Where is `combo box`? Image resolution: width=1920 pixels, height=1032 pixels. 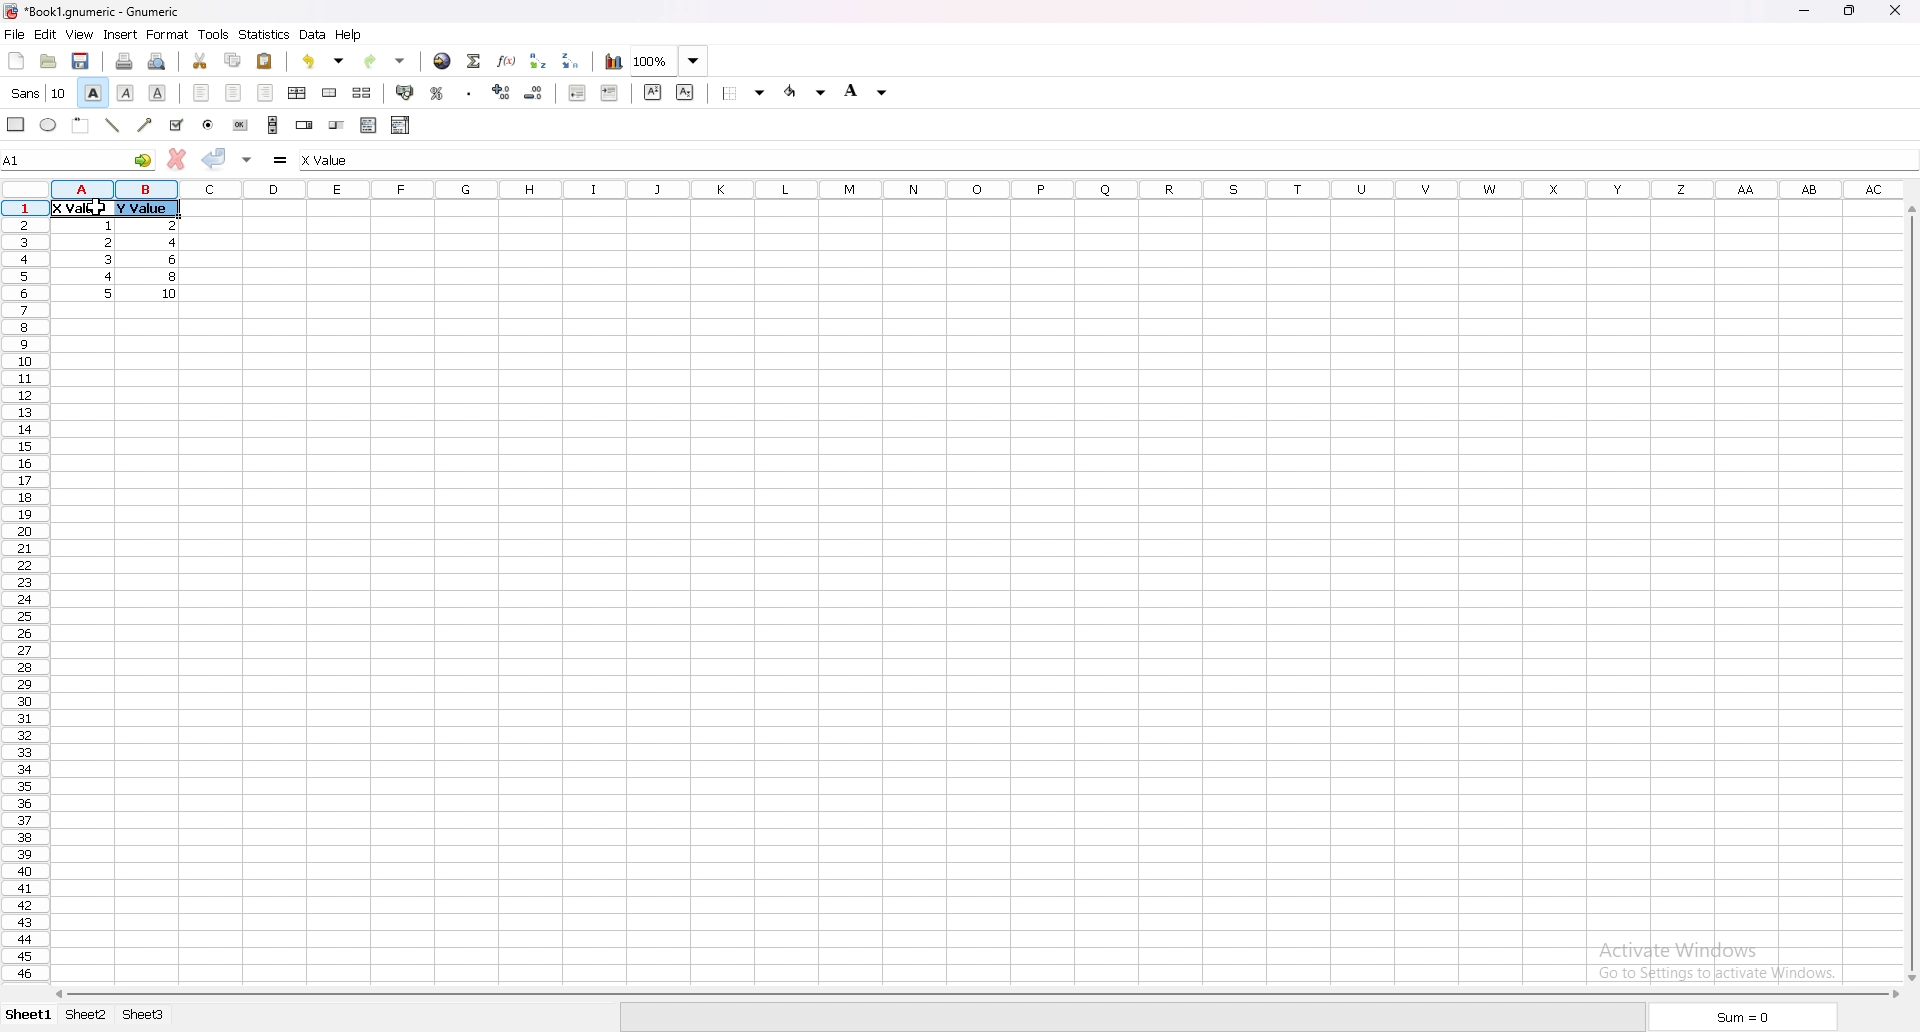 combo box is located at coordinates (400, 124).